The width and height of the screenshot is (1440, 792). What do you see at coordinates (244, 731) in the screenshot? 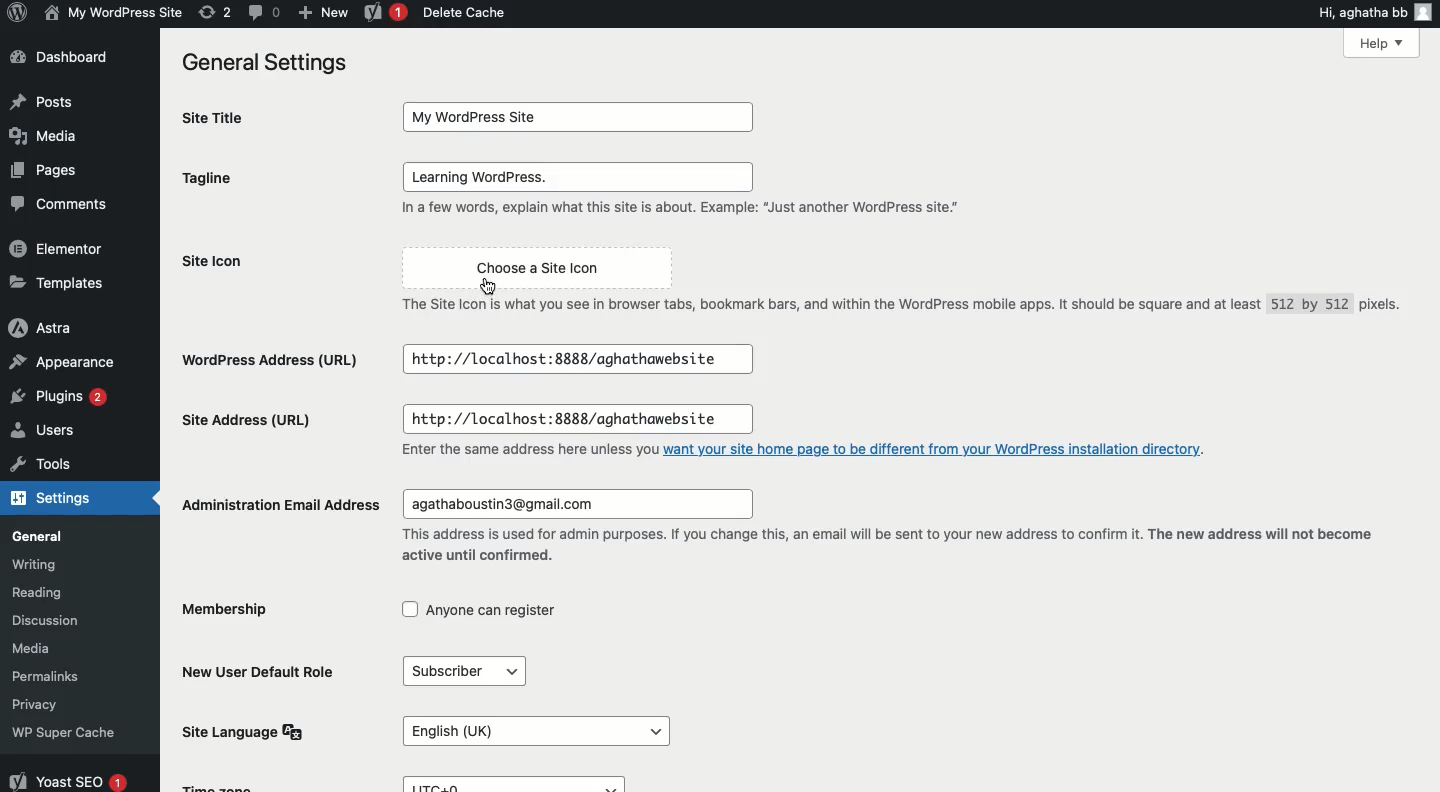
I see `Site language` at bounding box center [244, 731].